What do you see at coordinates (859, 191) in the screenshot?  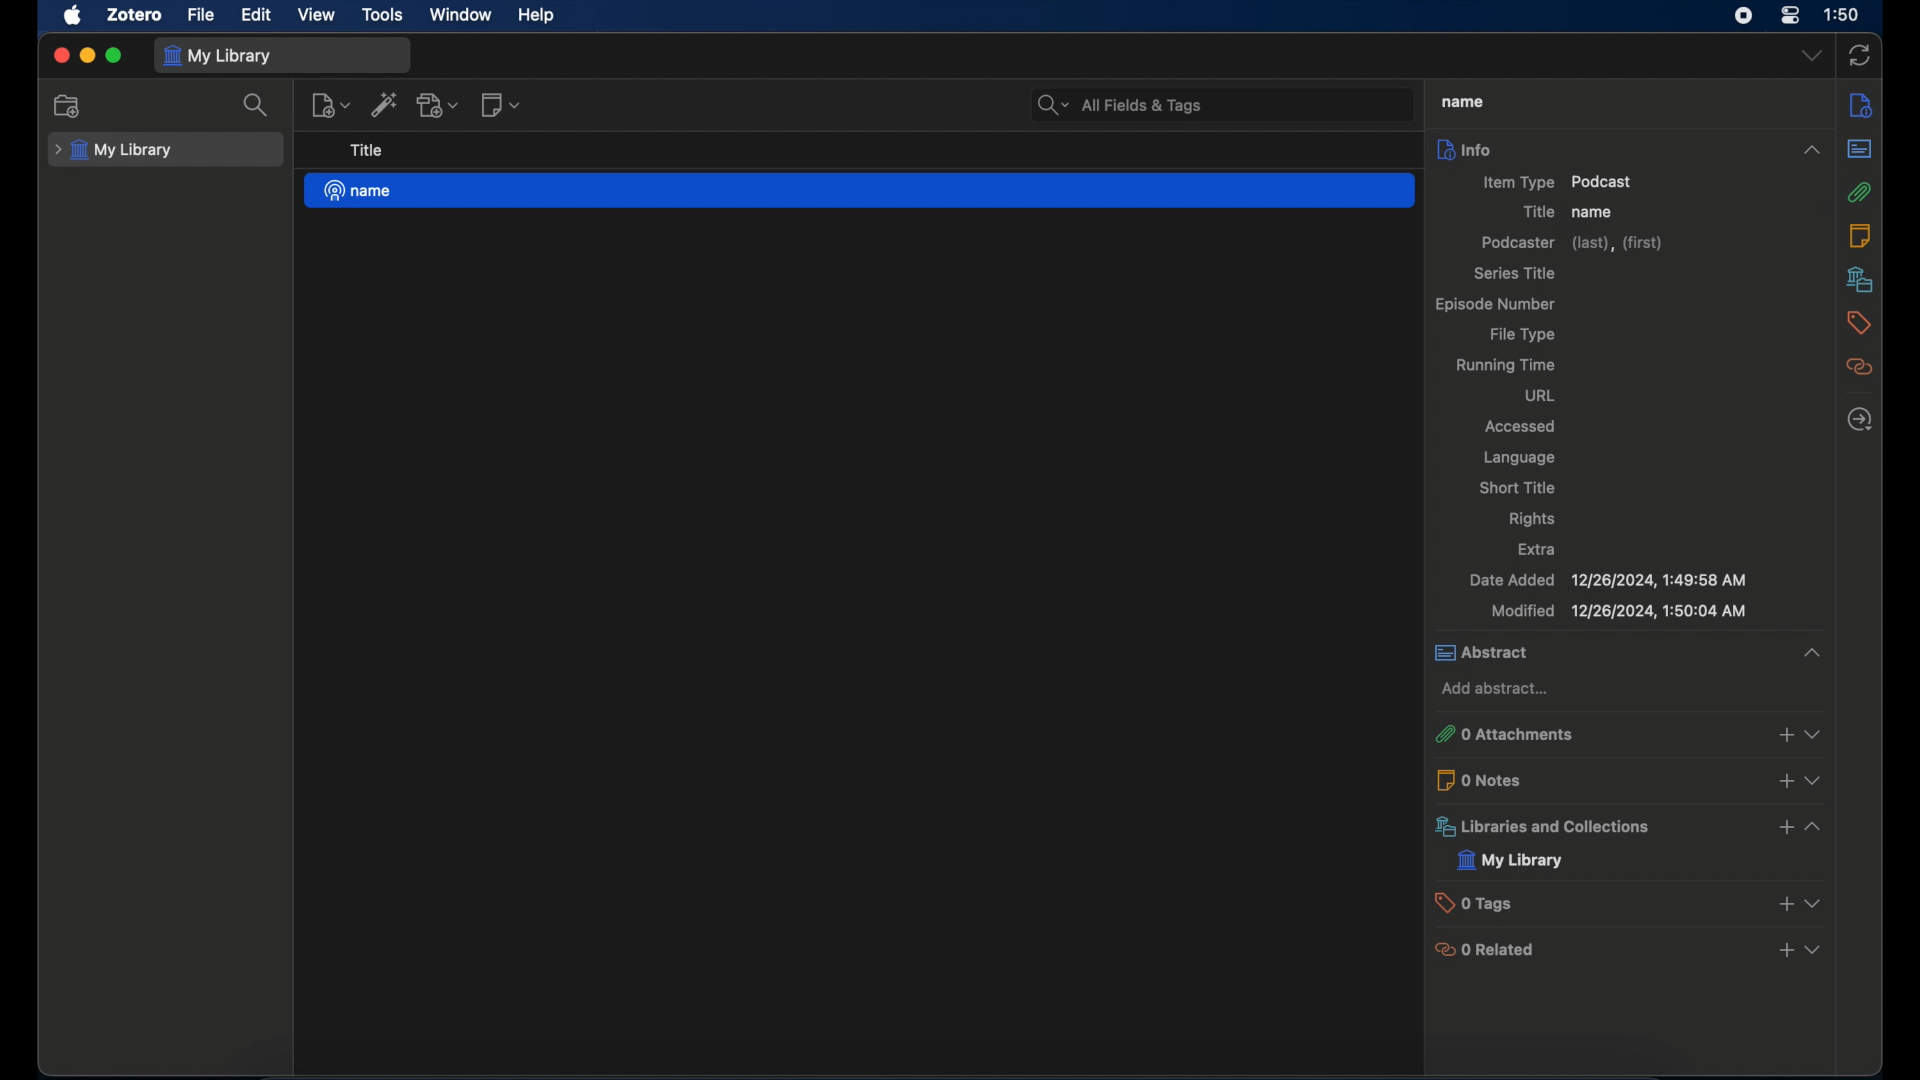 I see `name` at bounding box center [859, 191].